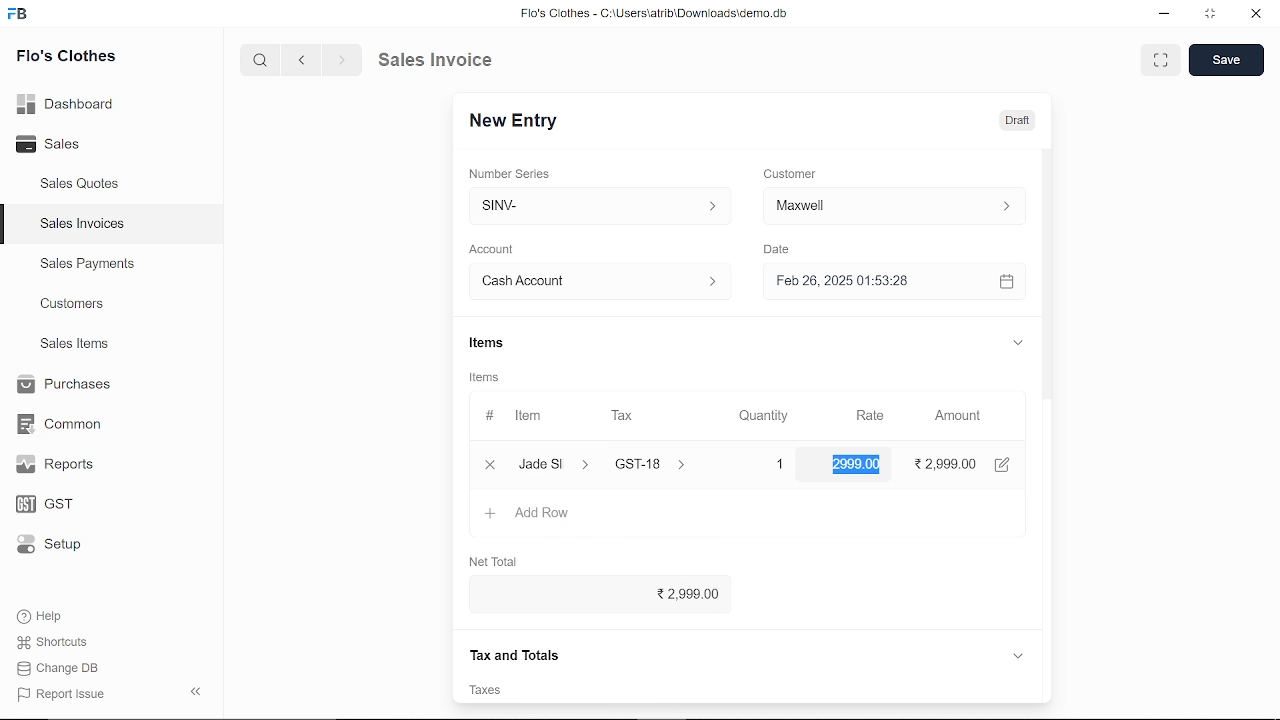 This screenshot has width=1280, height=720. What do you see at coordinates (70, 103) in the screenshot?
I see `Dashboard` at bounding box center [70, 103].